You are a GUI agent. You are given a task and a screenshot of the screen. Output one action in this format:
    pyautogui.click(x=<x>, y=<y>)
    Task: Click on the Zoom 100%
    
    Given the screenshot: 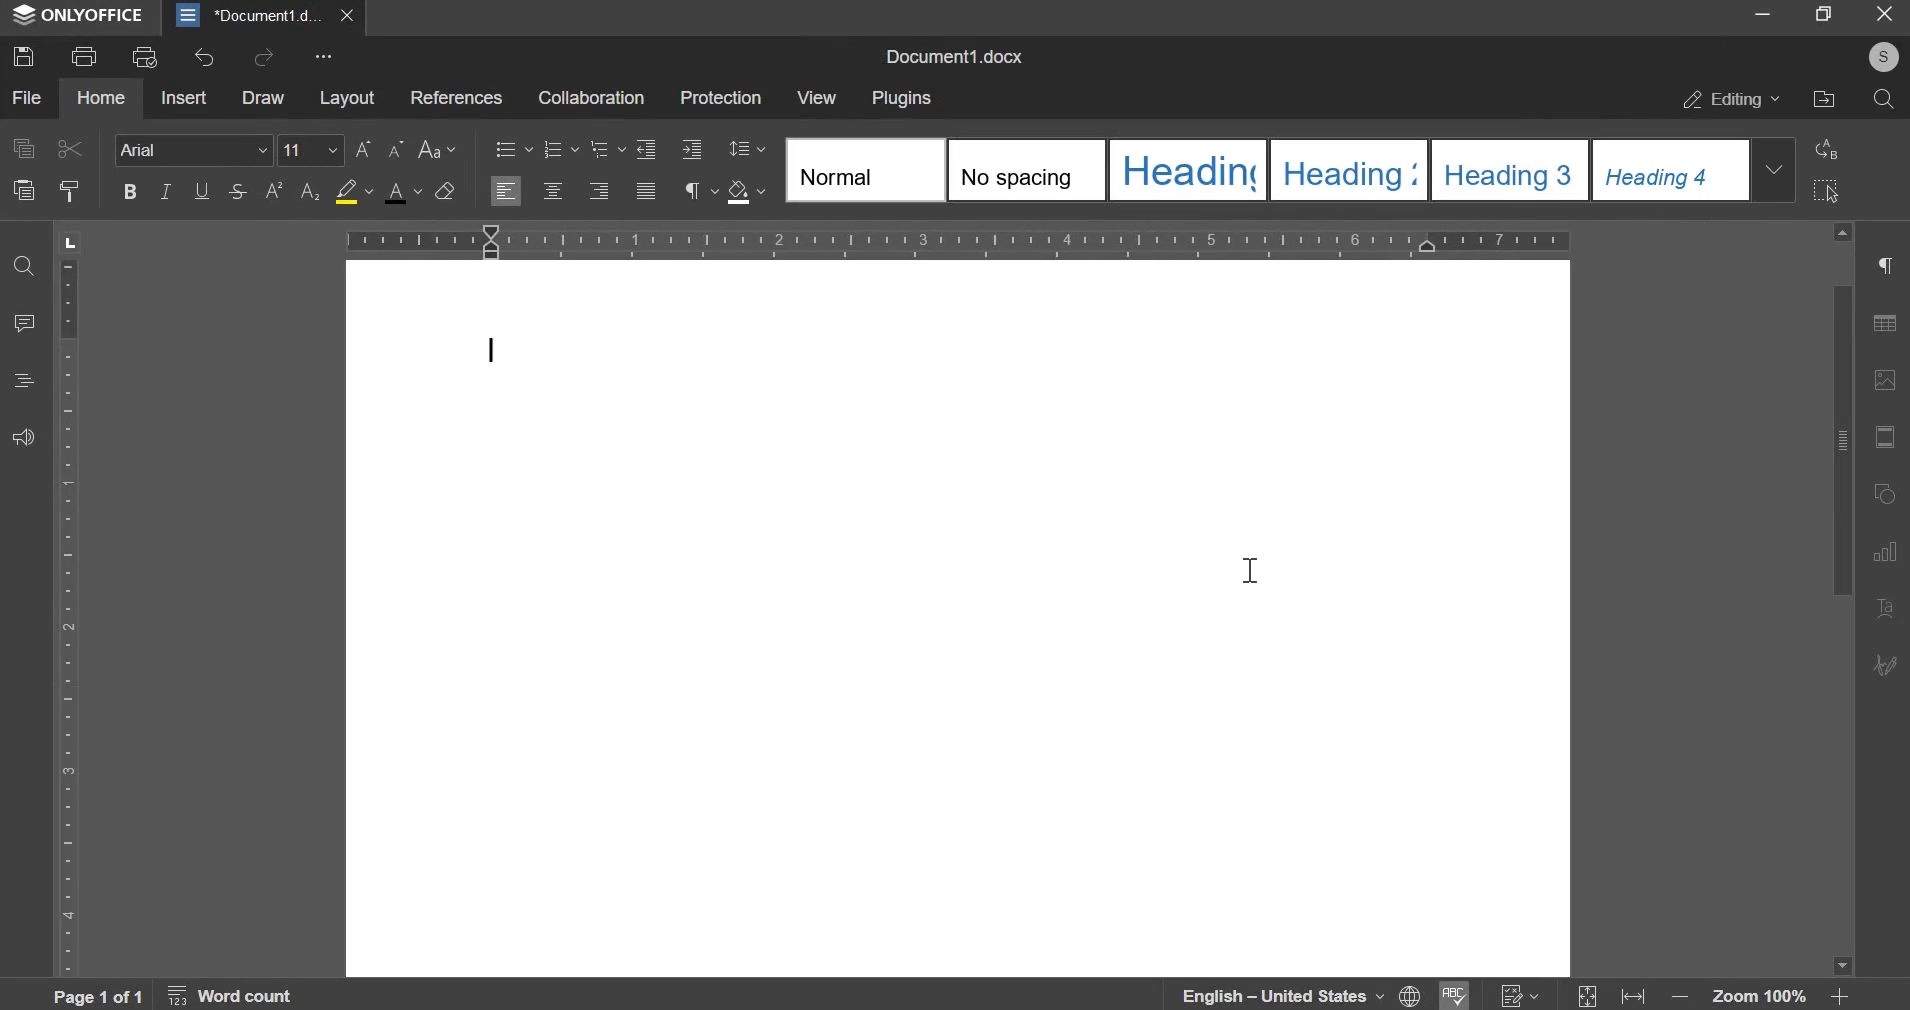 What is the action you would take?
    pyautogui.click(x=1760, y=997)
    